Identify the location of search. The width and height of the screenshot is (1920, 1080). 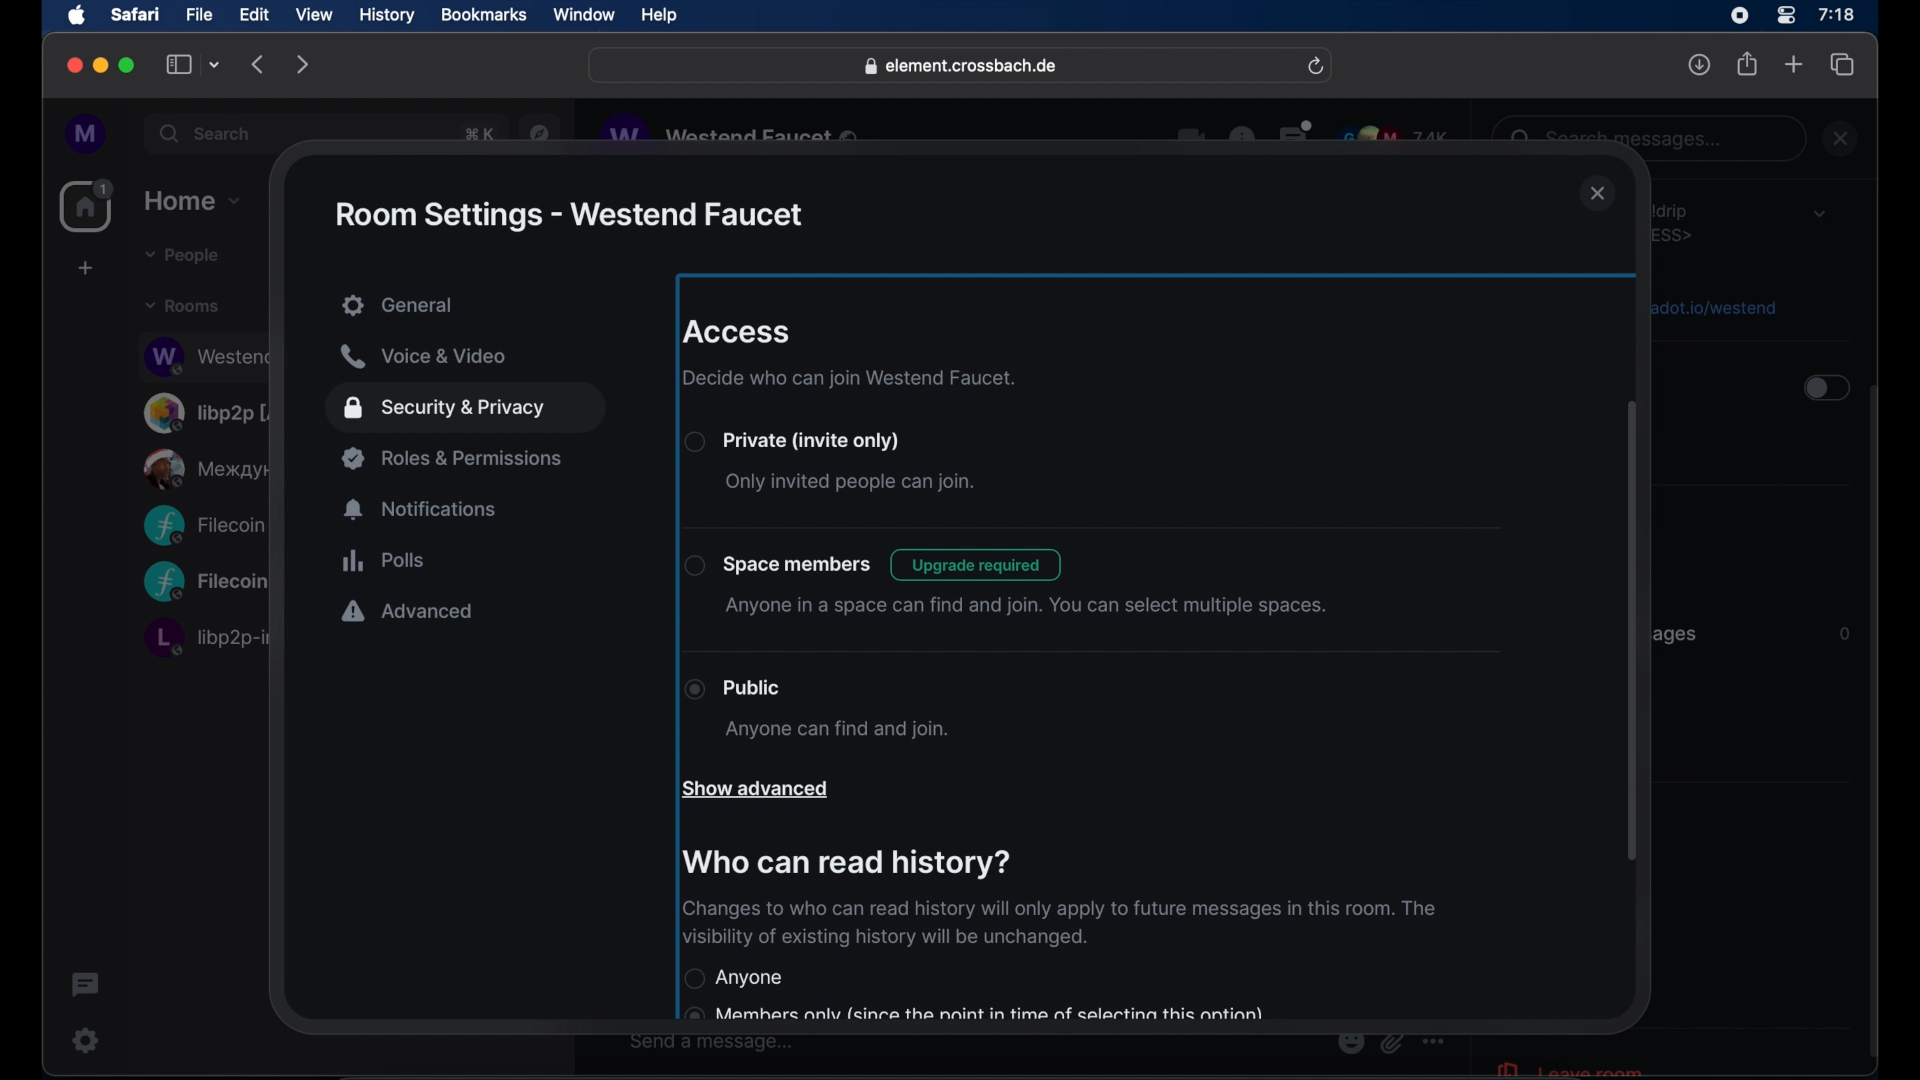
(207, 133).